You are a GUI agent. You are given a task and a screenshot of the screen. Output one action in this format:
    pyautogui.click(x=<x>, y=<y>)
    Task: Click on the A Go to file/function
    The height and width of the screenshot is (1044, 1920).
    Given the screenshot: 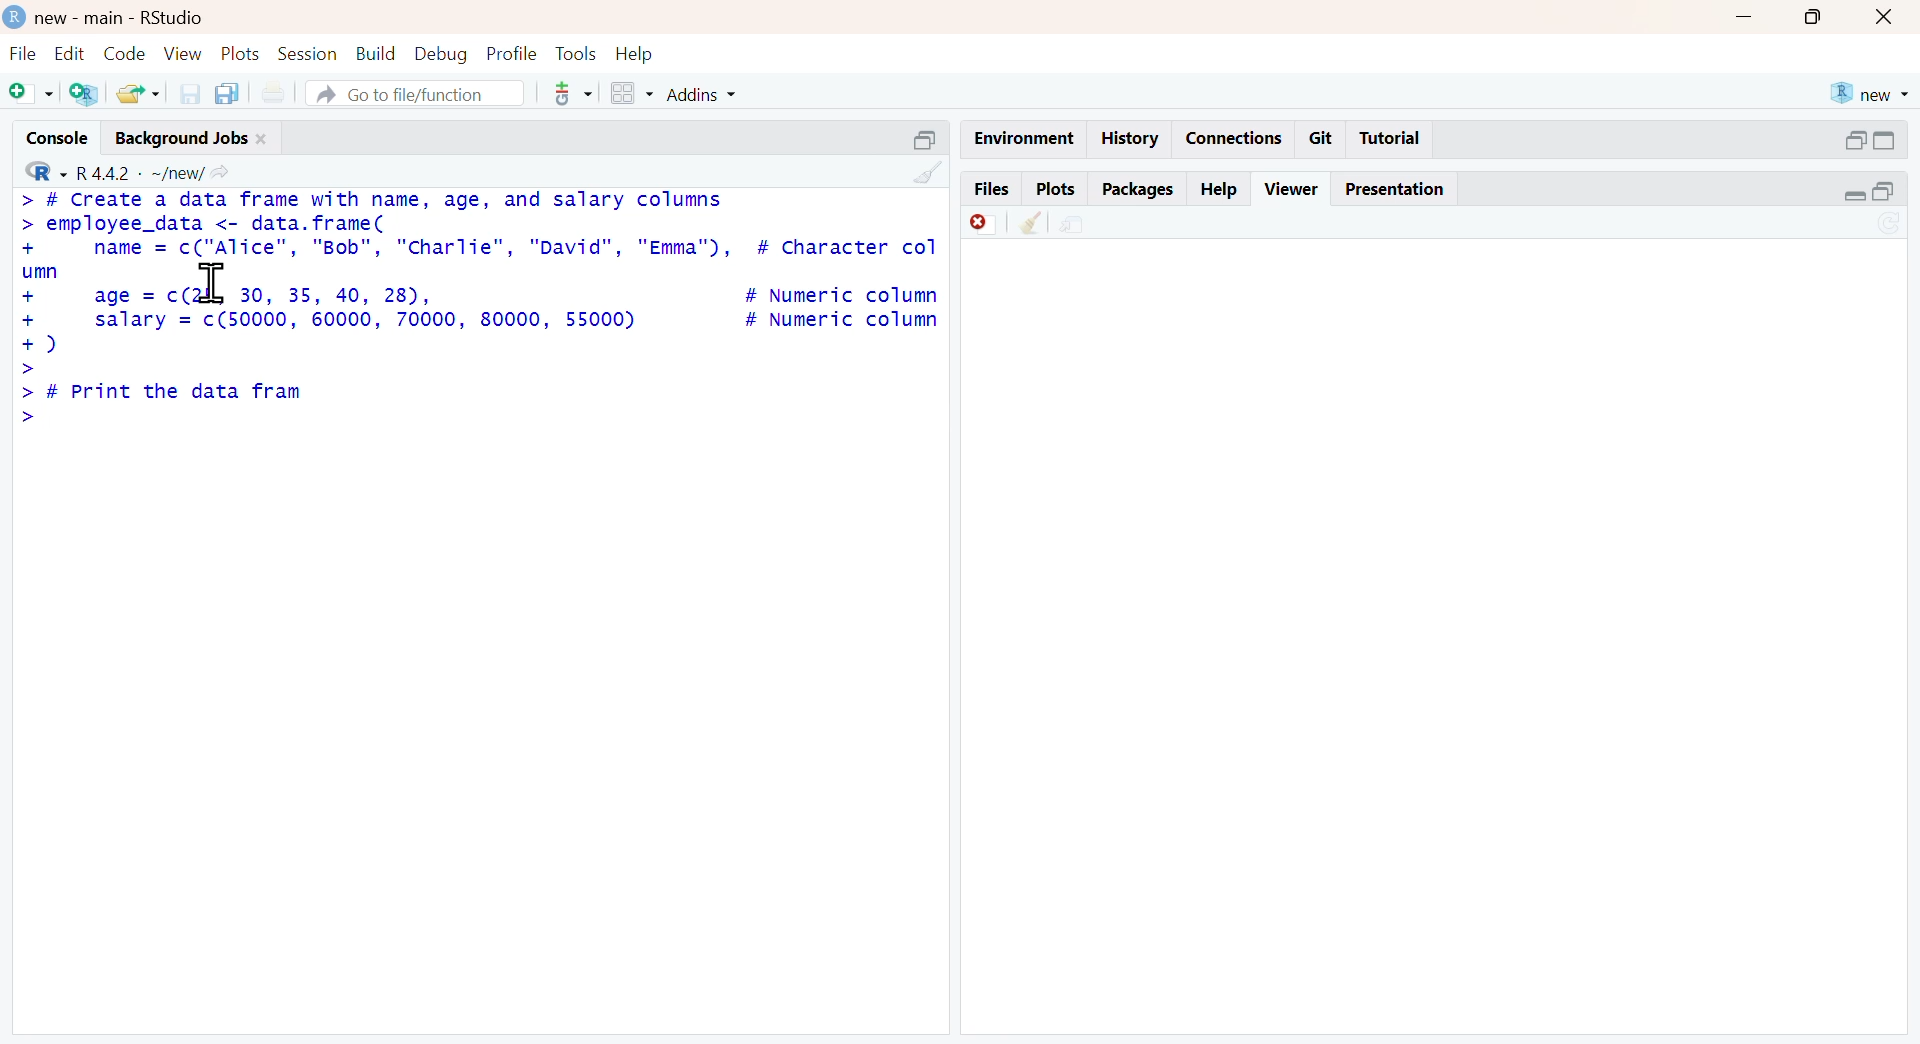 What is the action you would take?
    pyautogui.click(x=406, y=94)
    